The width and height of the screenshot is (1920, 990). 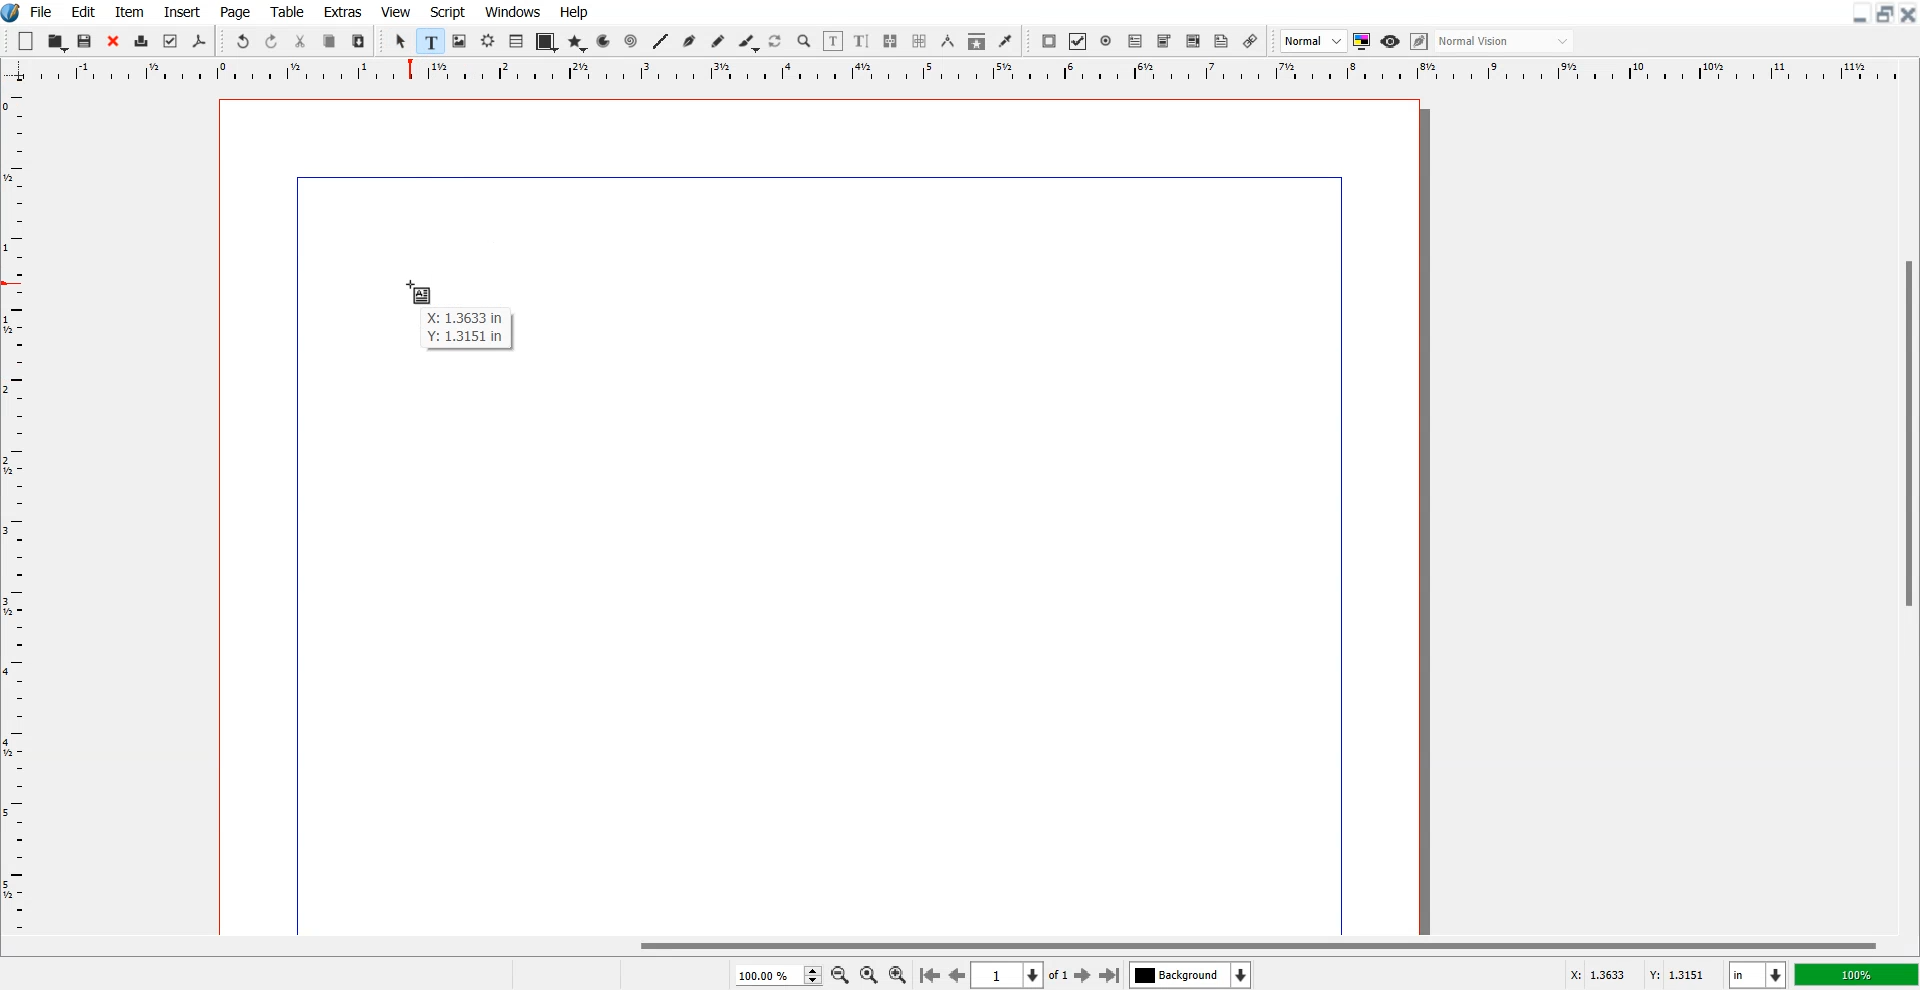 What do you see at coordinates (960, 945) in the screenshot?
I see `Horizontal scroll bar` at bounding box center [960, 945].